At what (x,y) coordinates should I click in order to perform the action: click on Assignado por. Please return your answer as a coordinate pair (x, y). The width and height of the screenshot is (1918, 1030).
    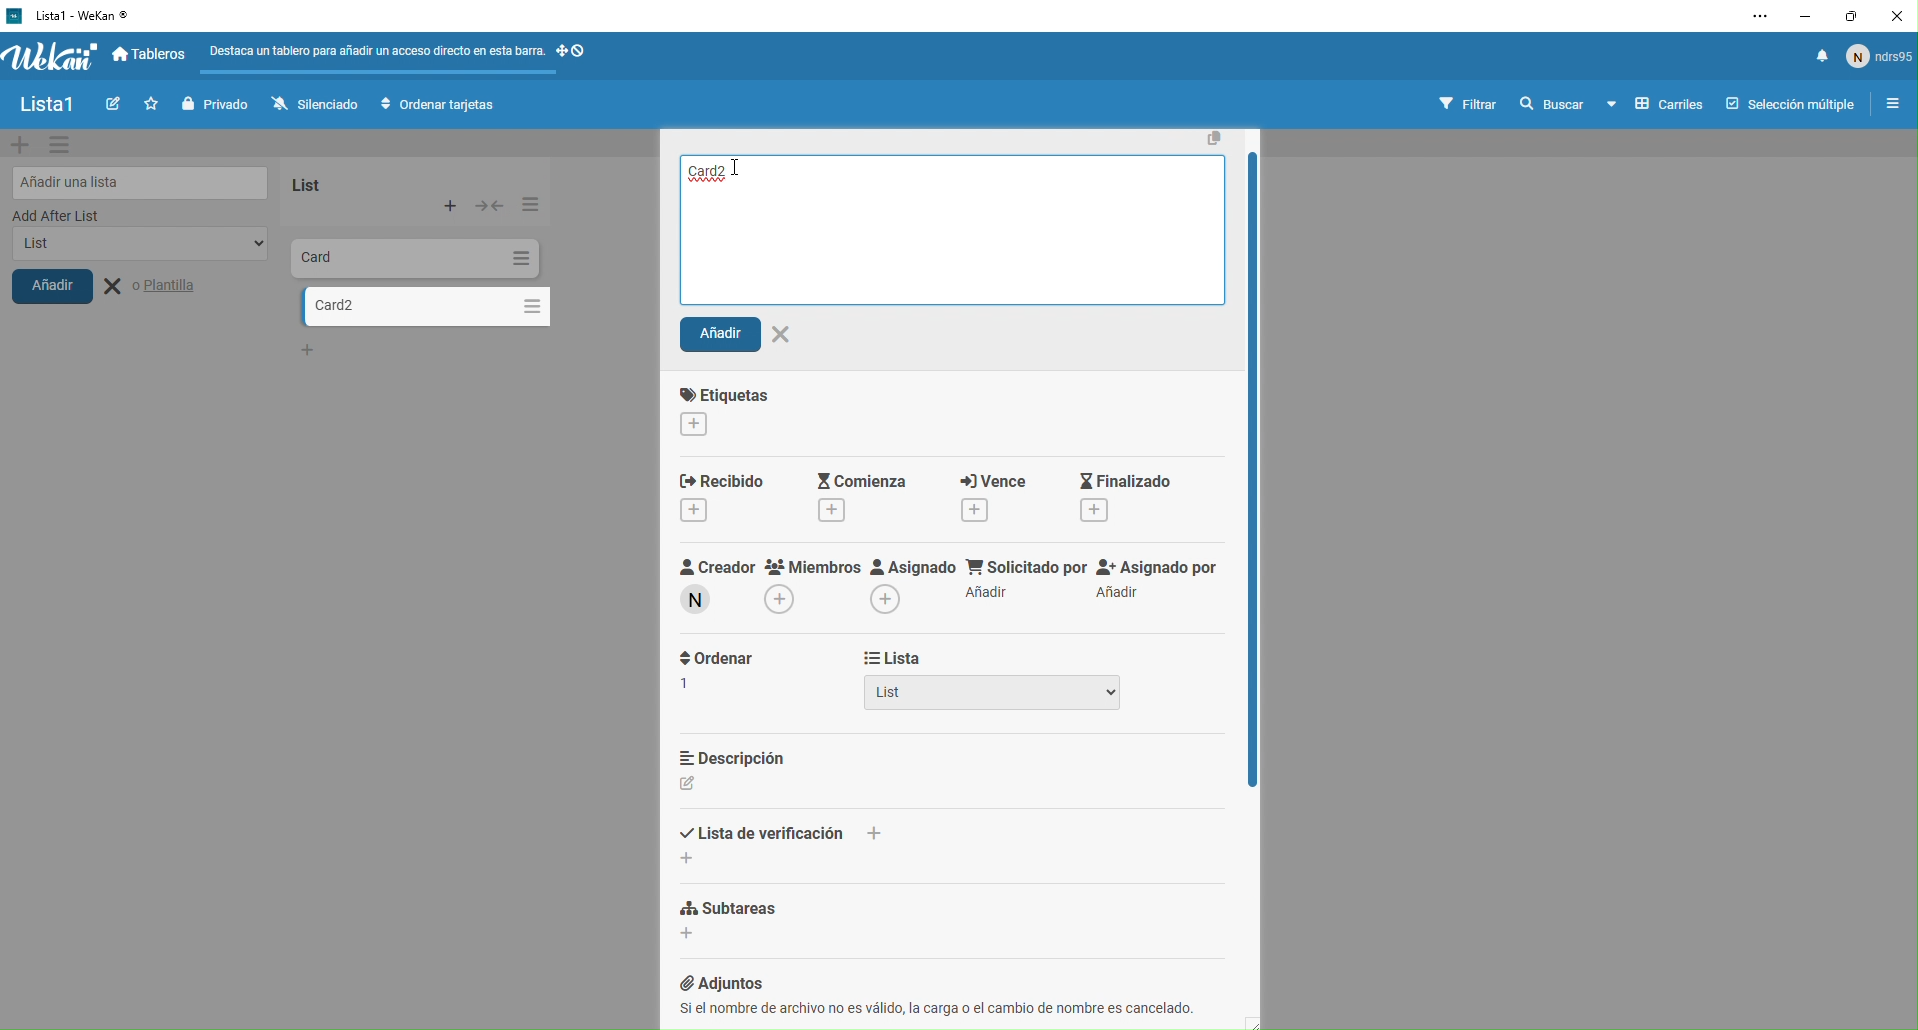
    Looking at the image, I should click on (1159, 581).